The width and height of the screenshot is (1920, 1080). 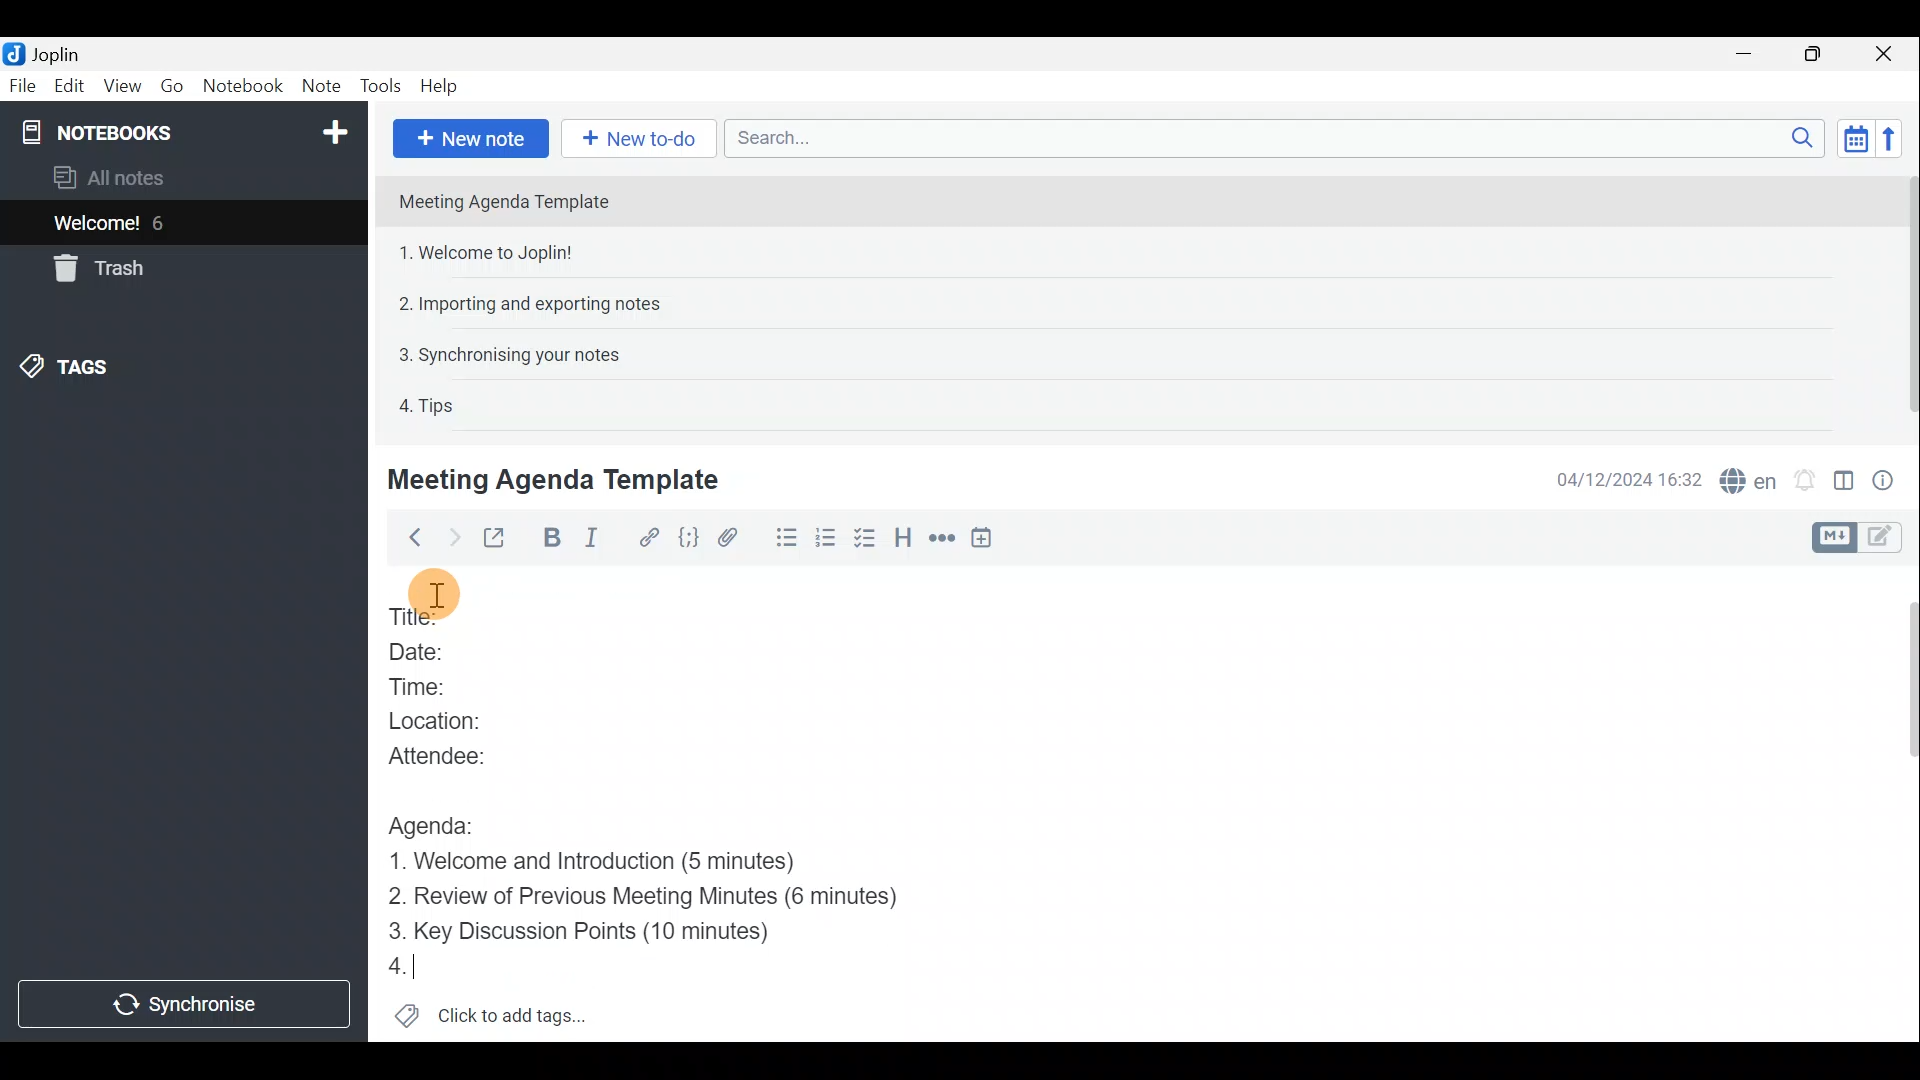 What do you see at coordinates (1889, 139) in the screenshot?
I see `Reverse sort order` at bounding box center [1889, 139].